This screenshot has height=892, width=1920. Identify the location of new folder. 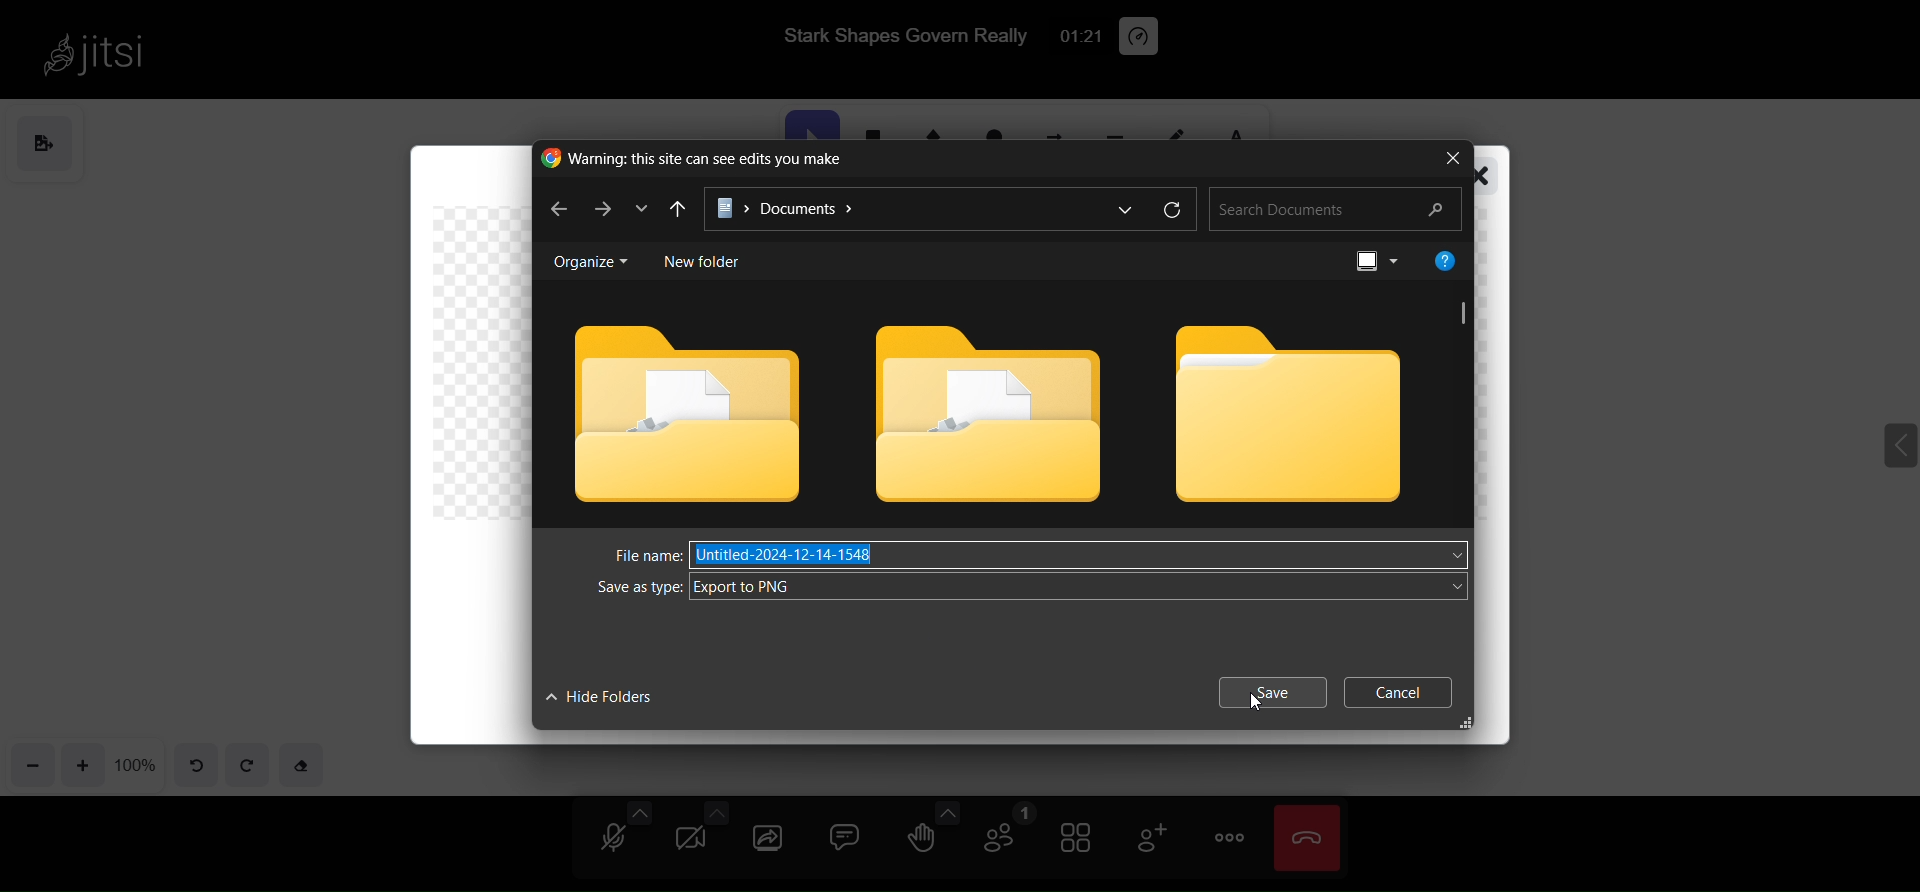
(701, 260).